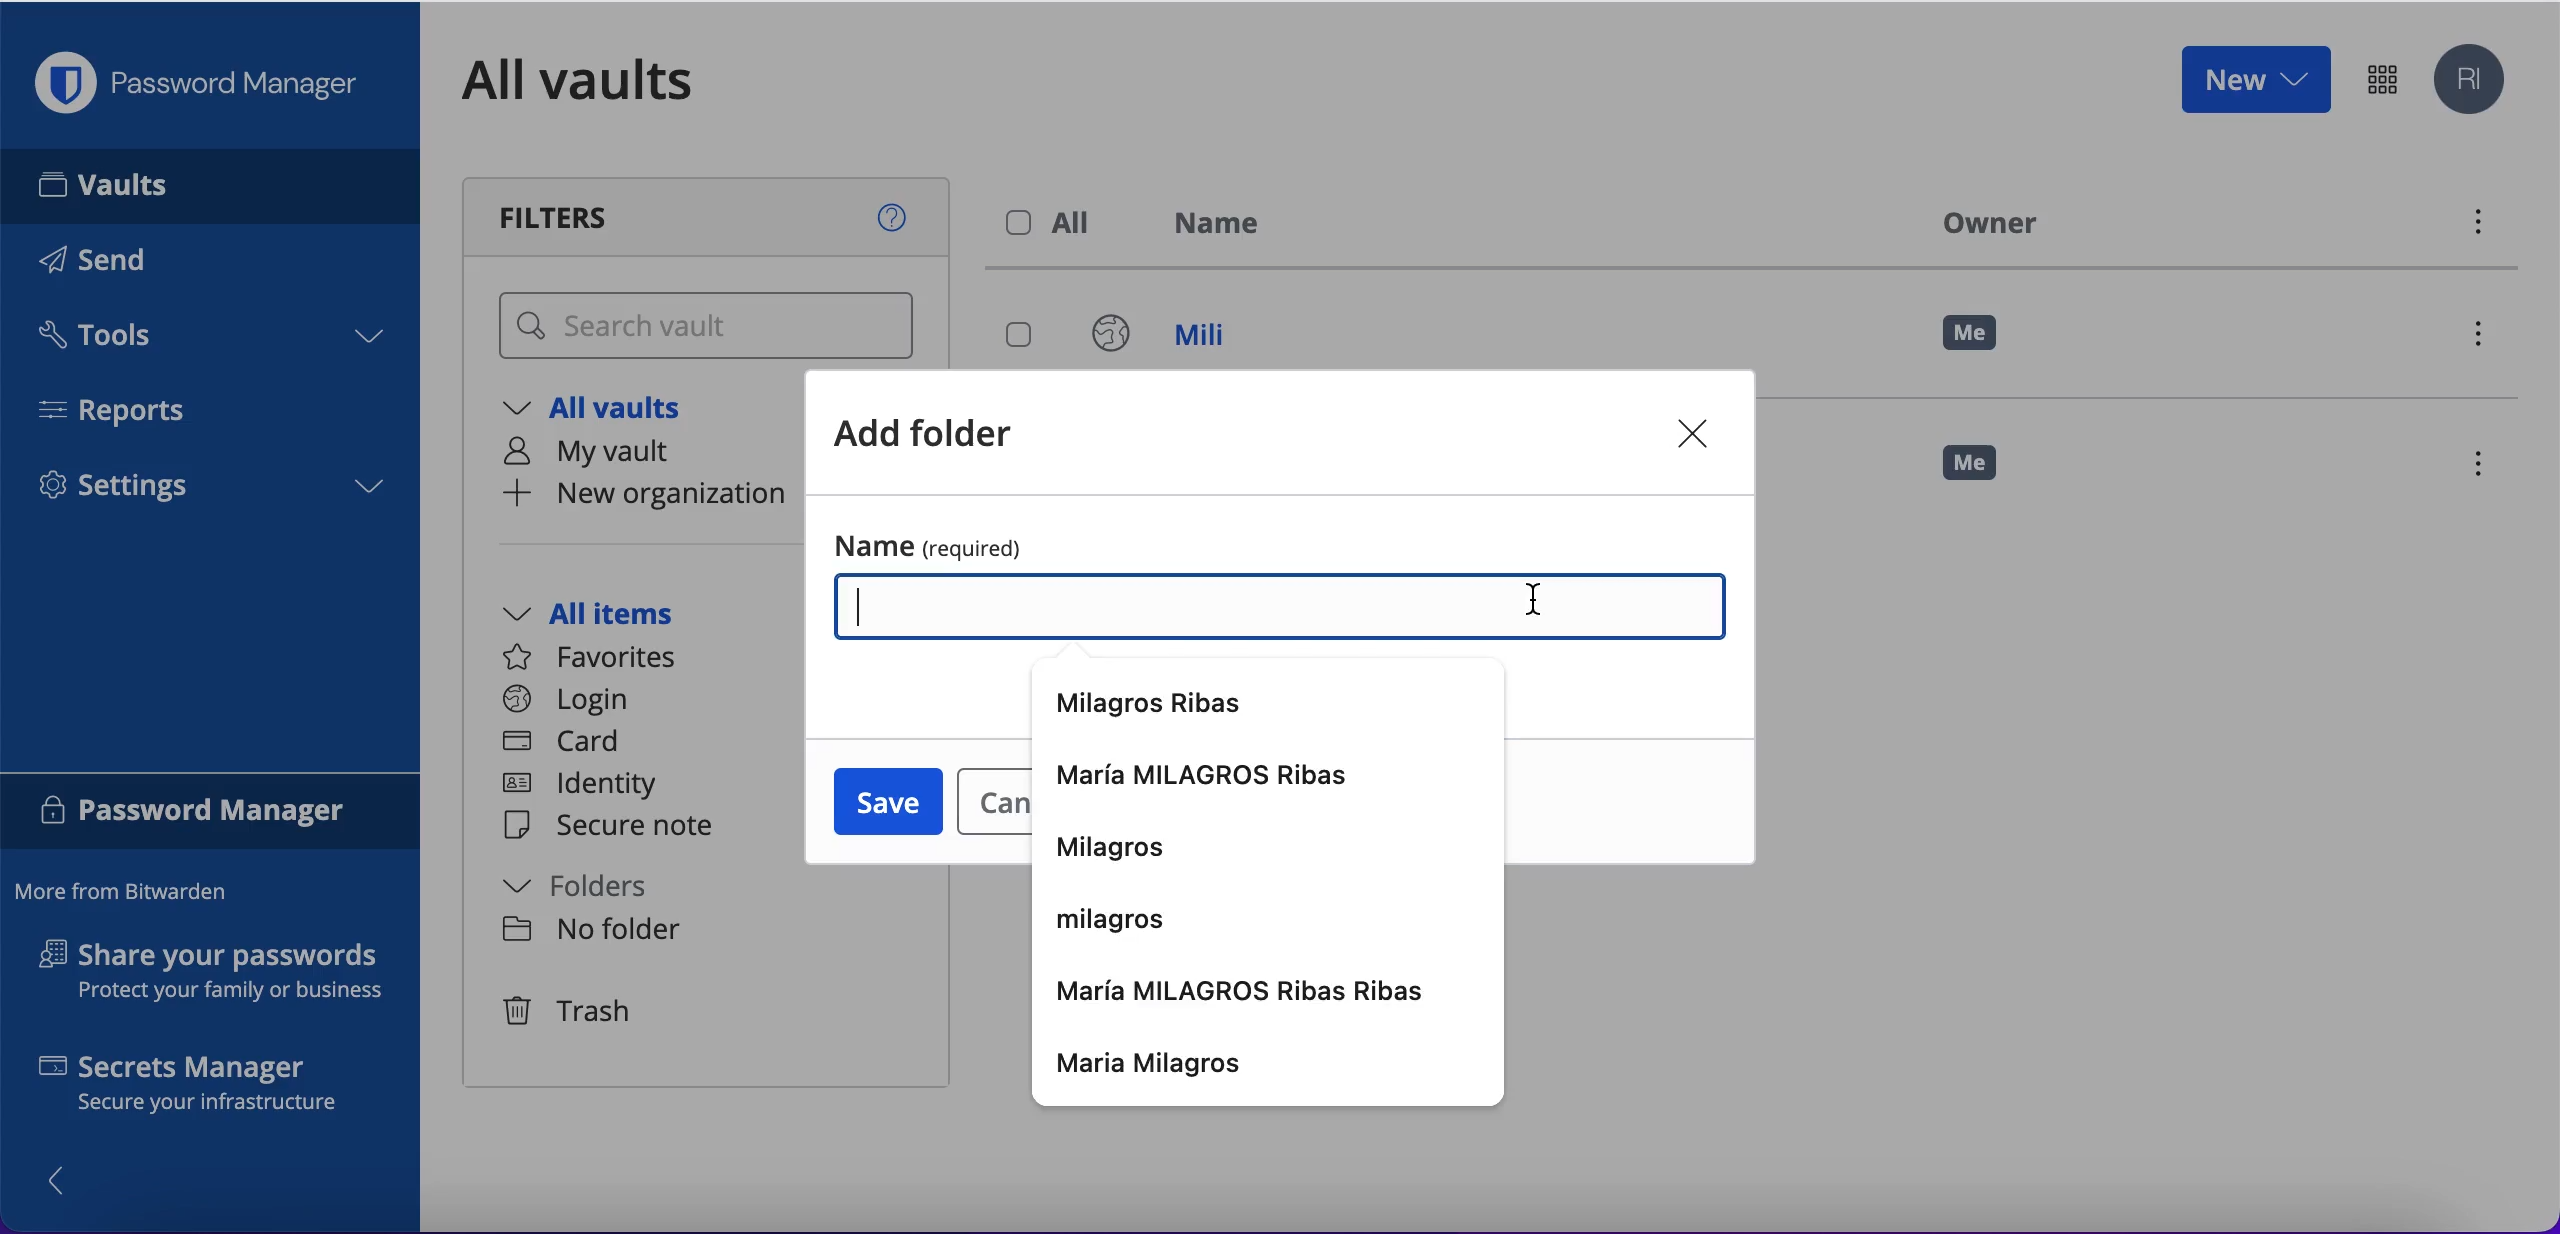  What do you see at coordinates (571, 1013) in the screenshot?
I see `trash` at bounding box center [571, 1013].